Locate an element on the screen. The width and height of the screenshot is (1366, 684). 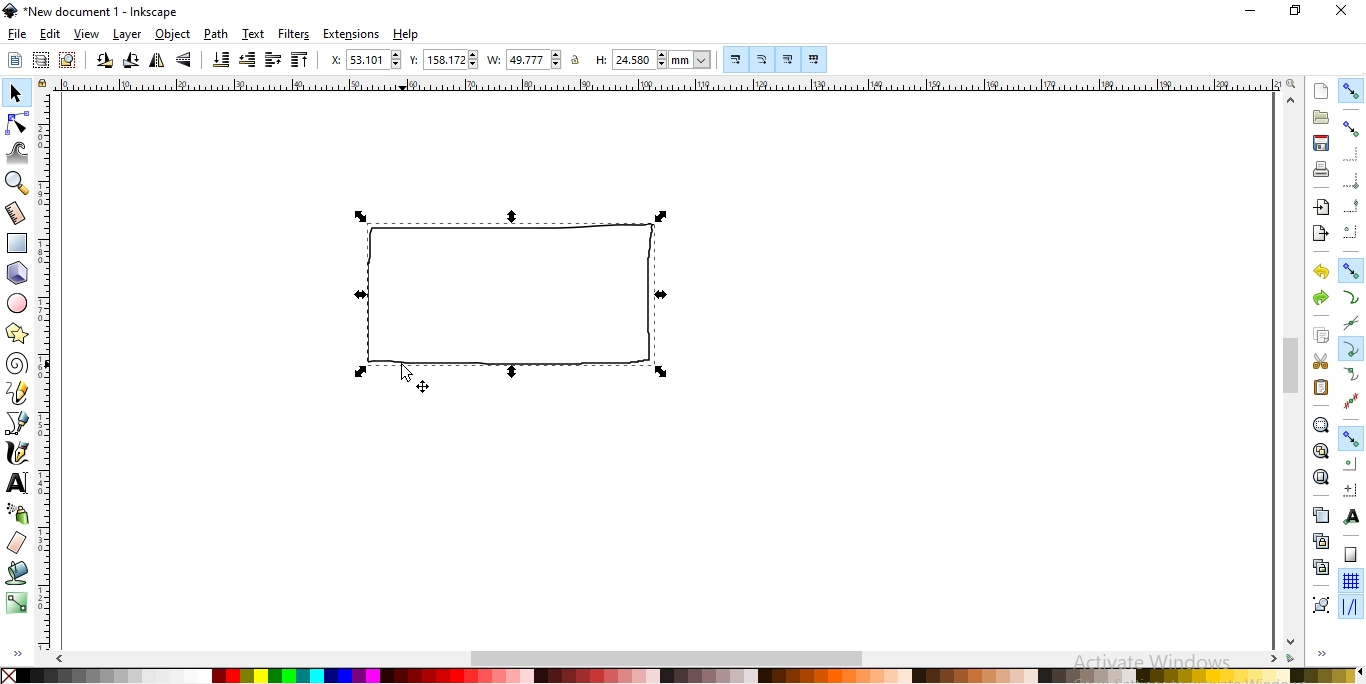
object is located at coordinates (172, 34).